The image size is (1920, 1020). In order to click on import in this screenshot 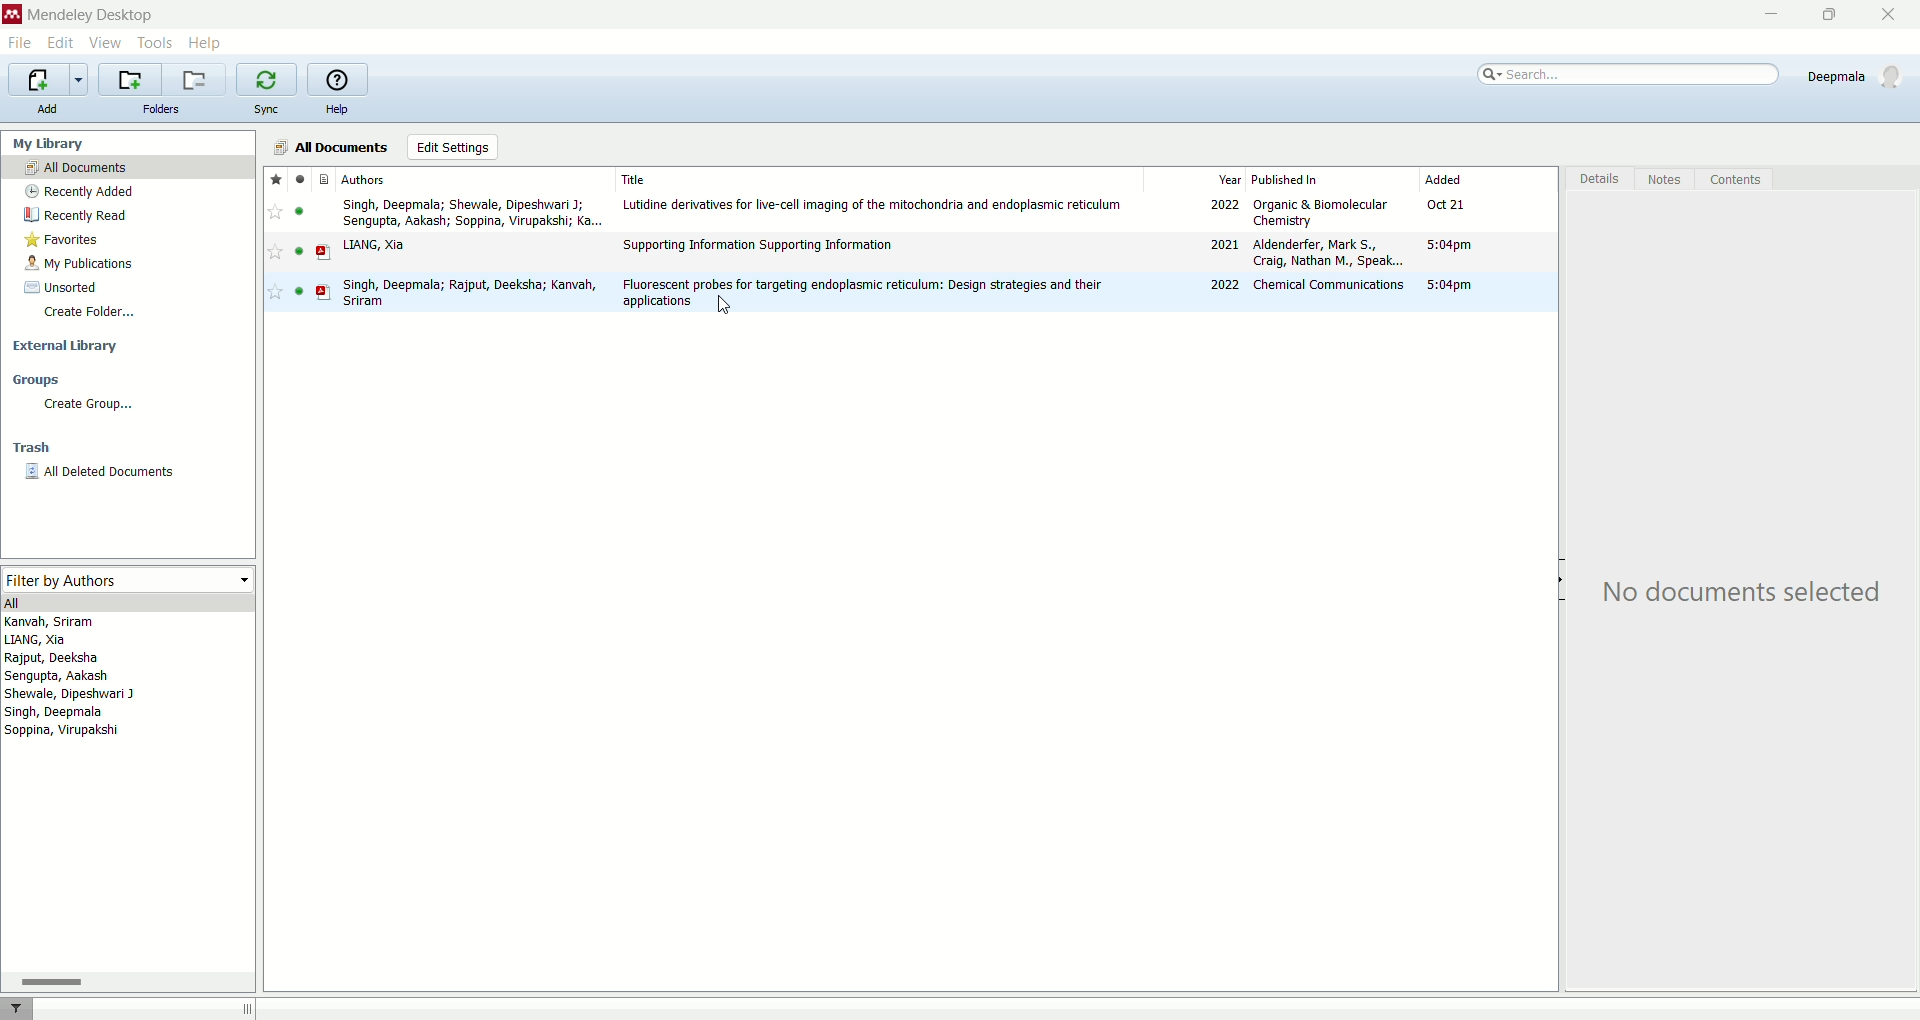, I will do `click(48, 79)`.